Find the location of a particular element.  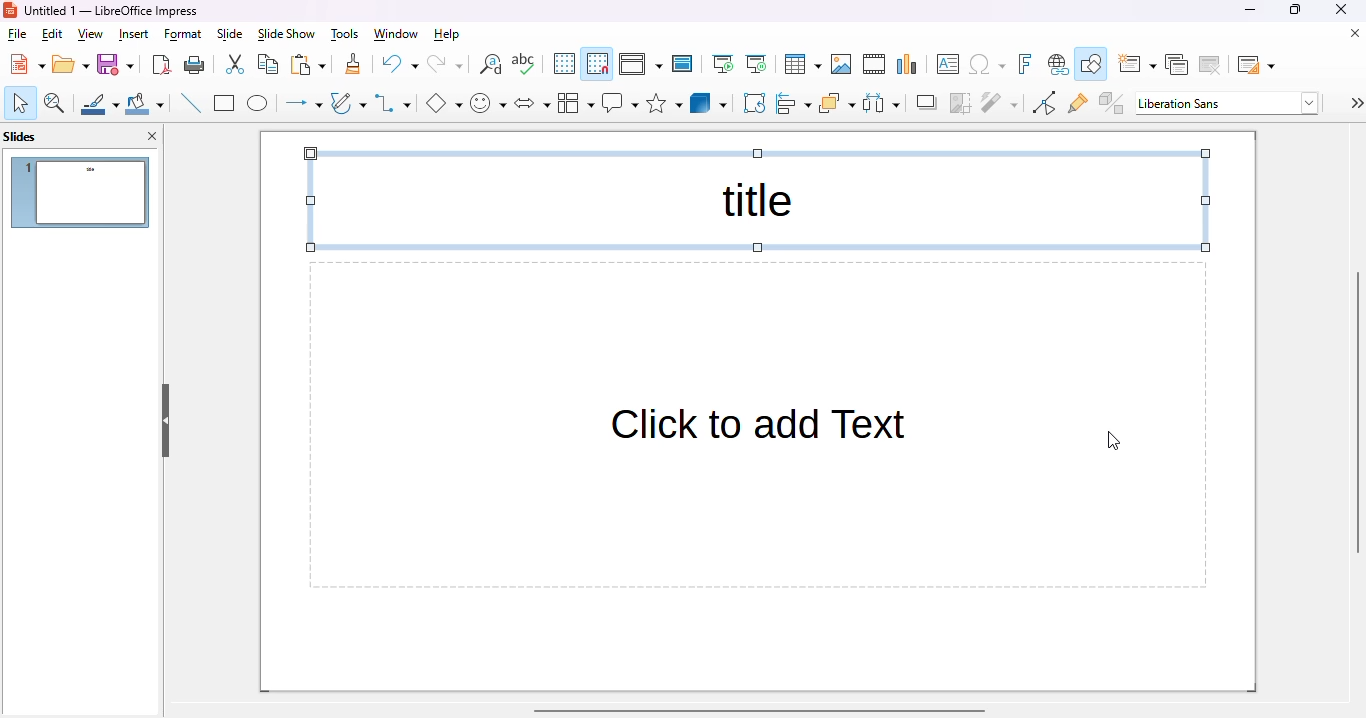

insert special characters is located at coordinates (987, 64).